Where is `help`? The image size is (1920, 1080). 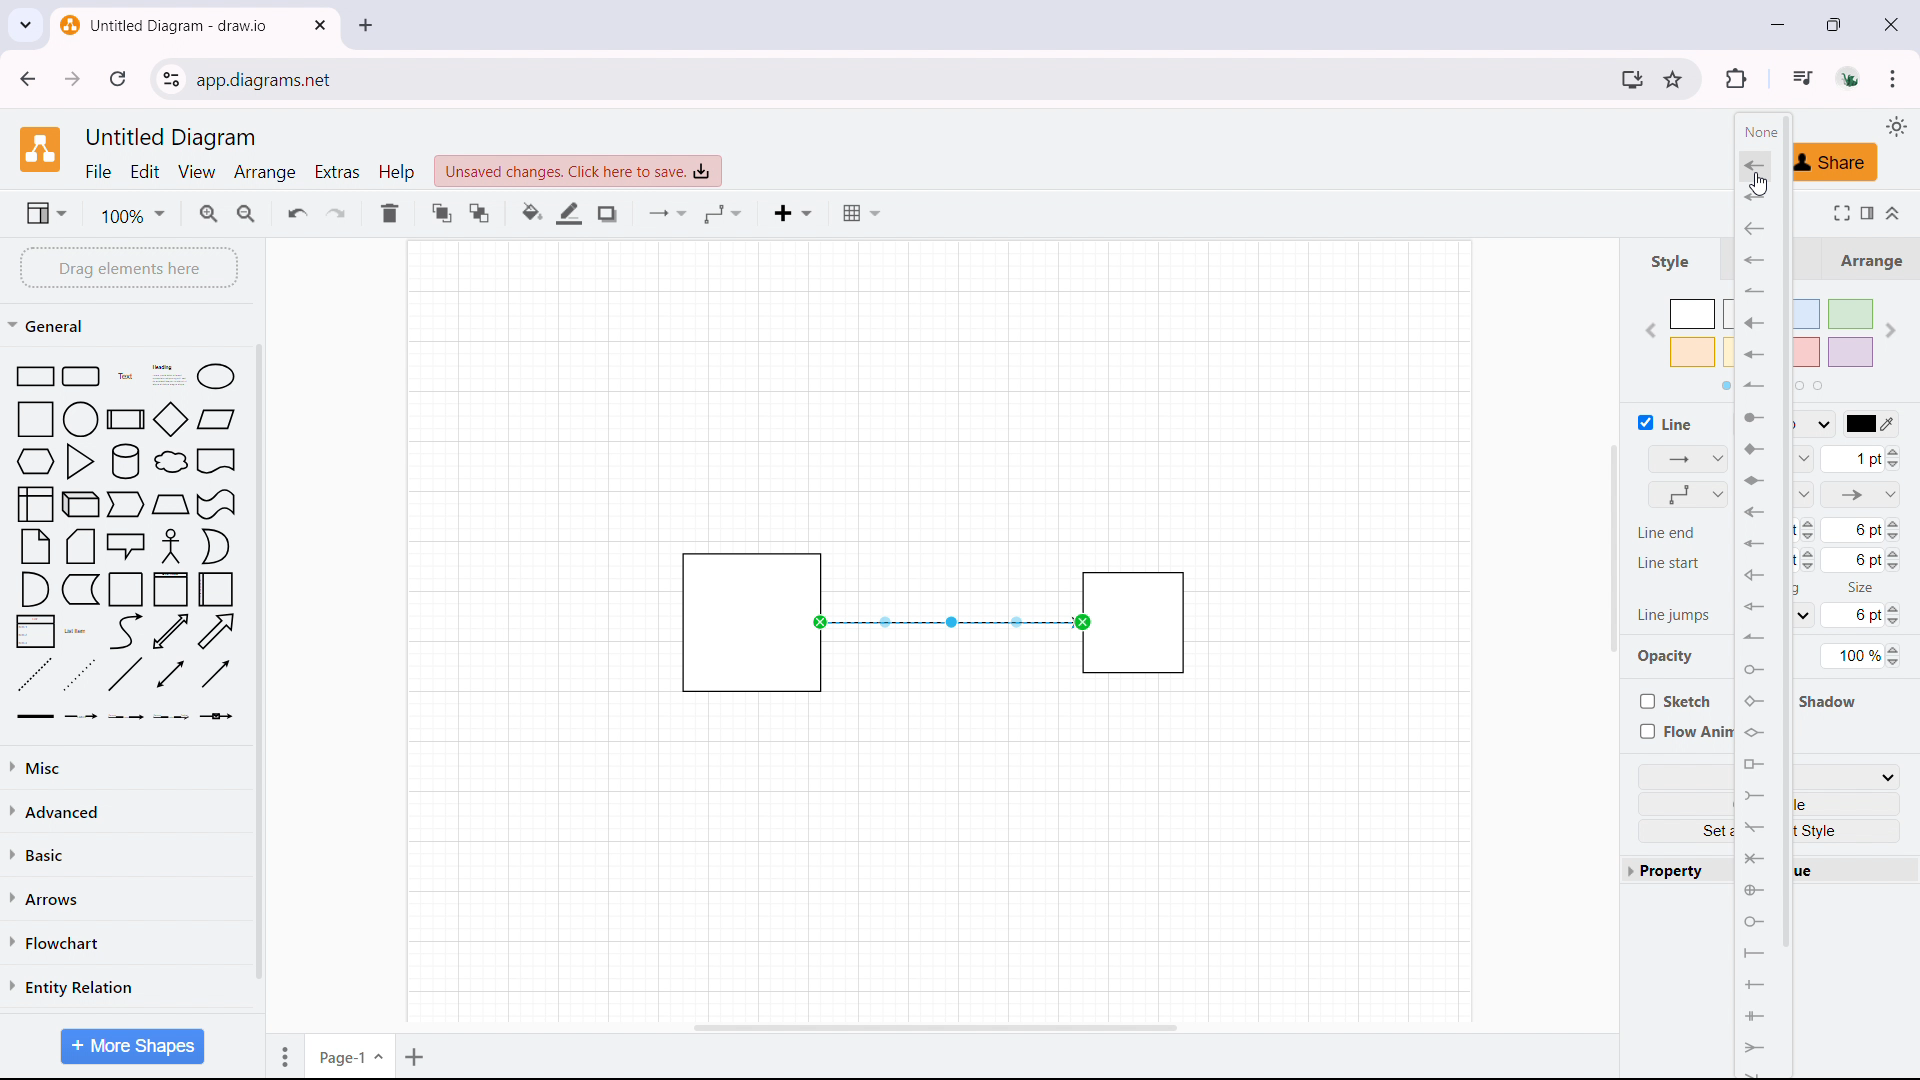
help is located at coordinates (396, 172).